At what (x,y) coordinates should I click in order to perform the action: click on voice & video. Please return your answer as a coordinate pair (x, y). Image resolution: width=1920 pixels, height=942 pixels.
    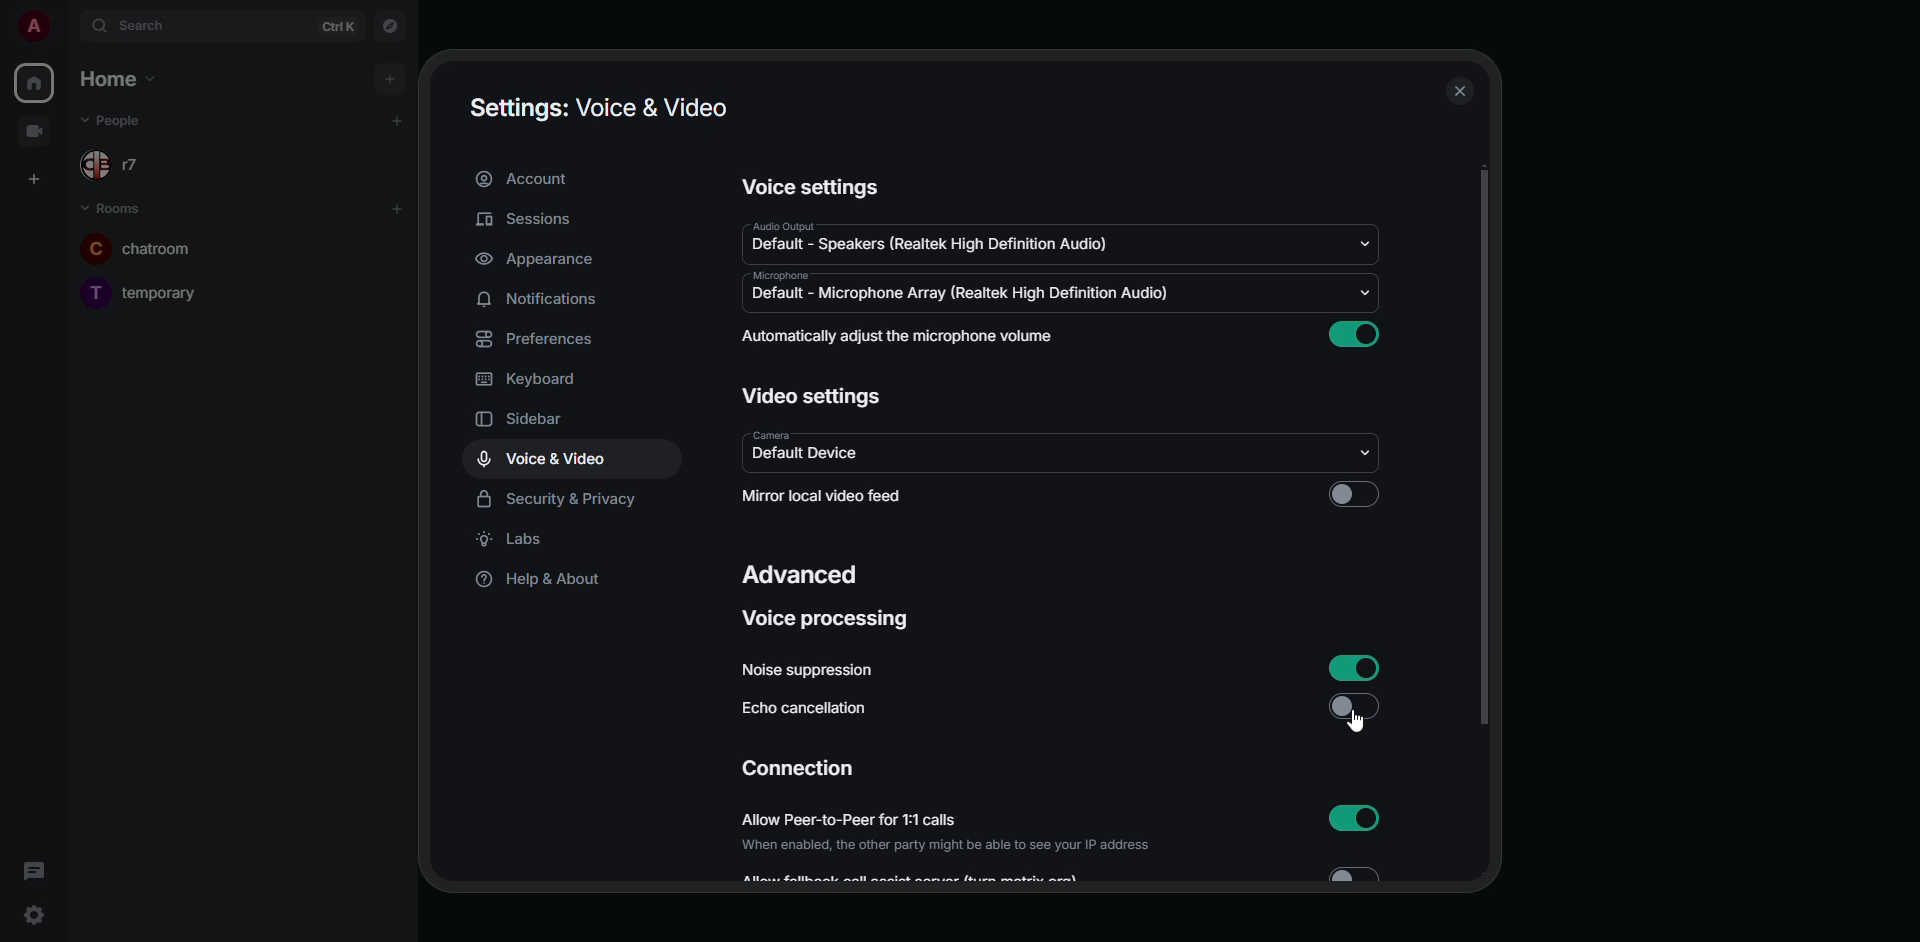
    Looking at the image, I should click on (547, 459).